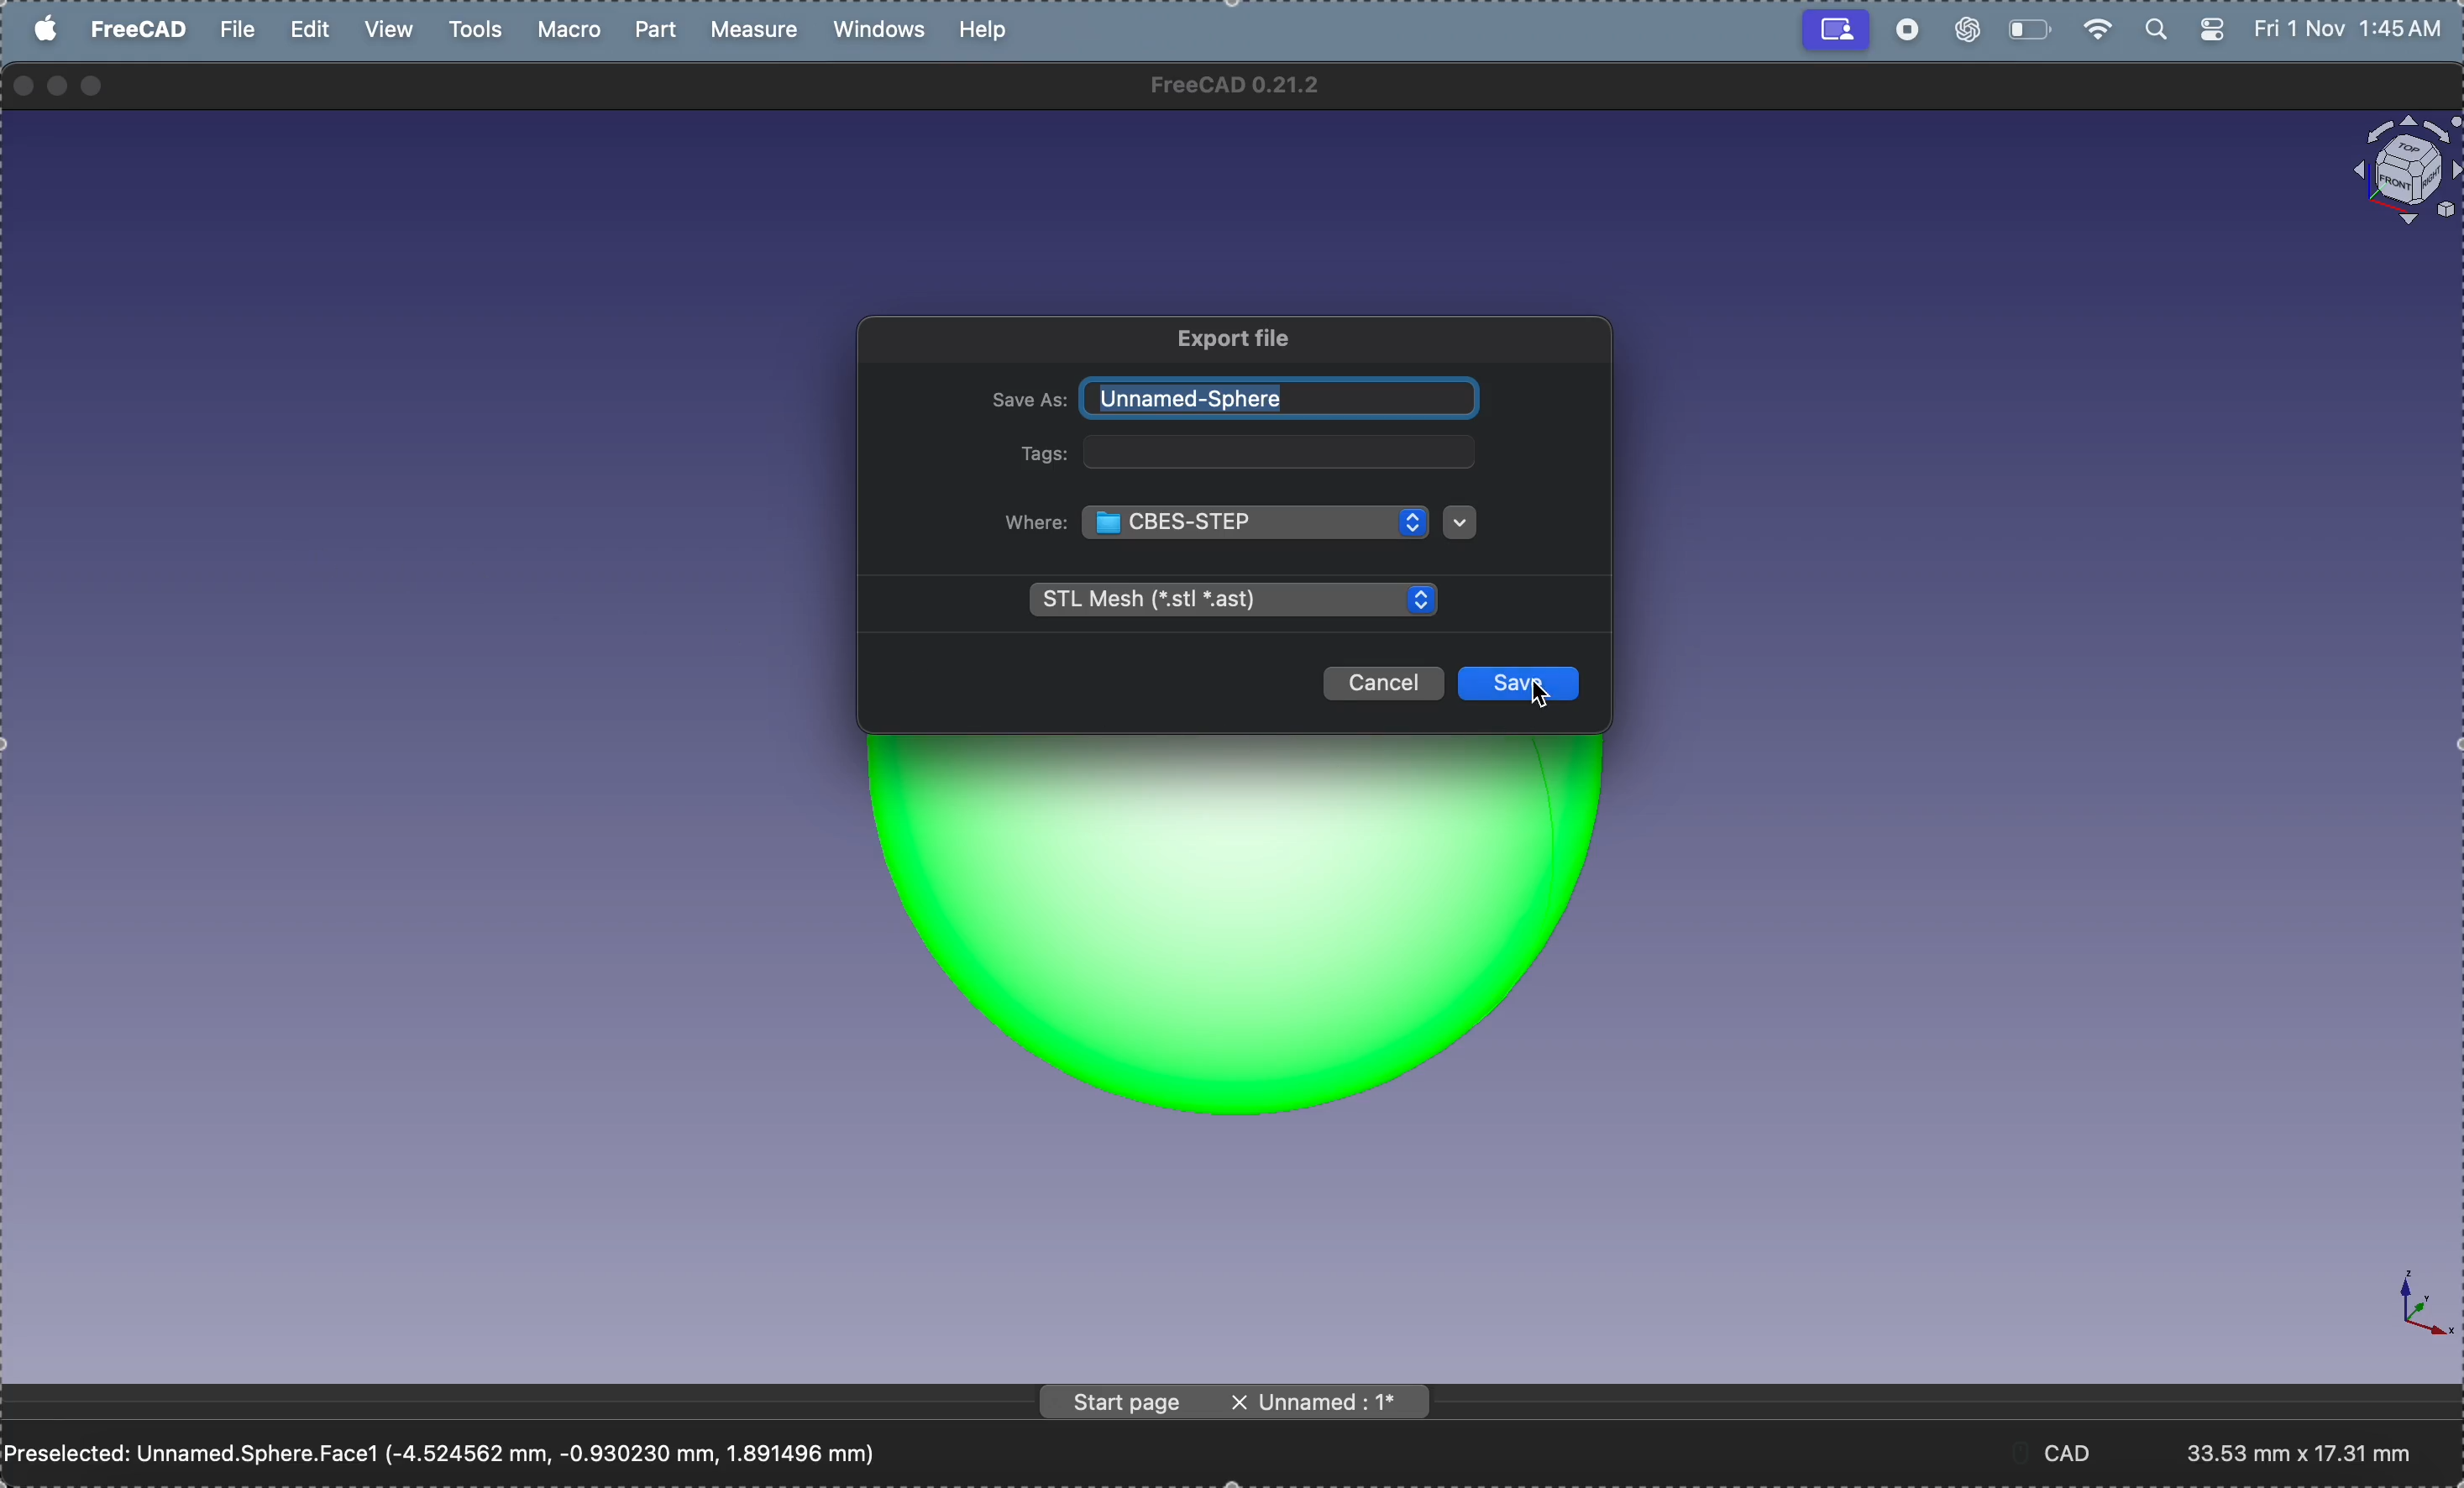 The height and width of the screenshot is (1488, 2464). I want to click on save as, so click(1025, 400).